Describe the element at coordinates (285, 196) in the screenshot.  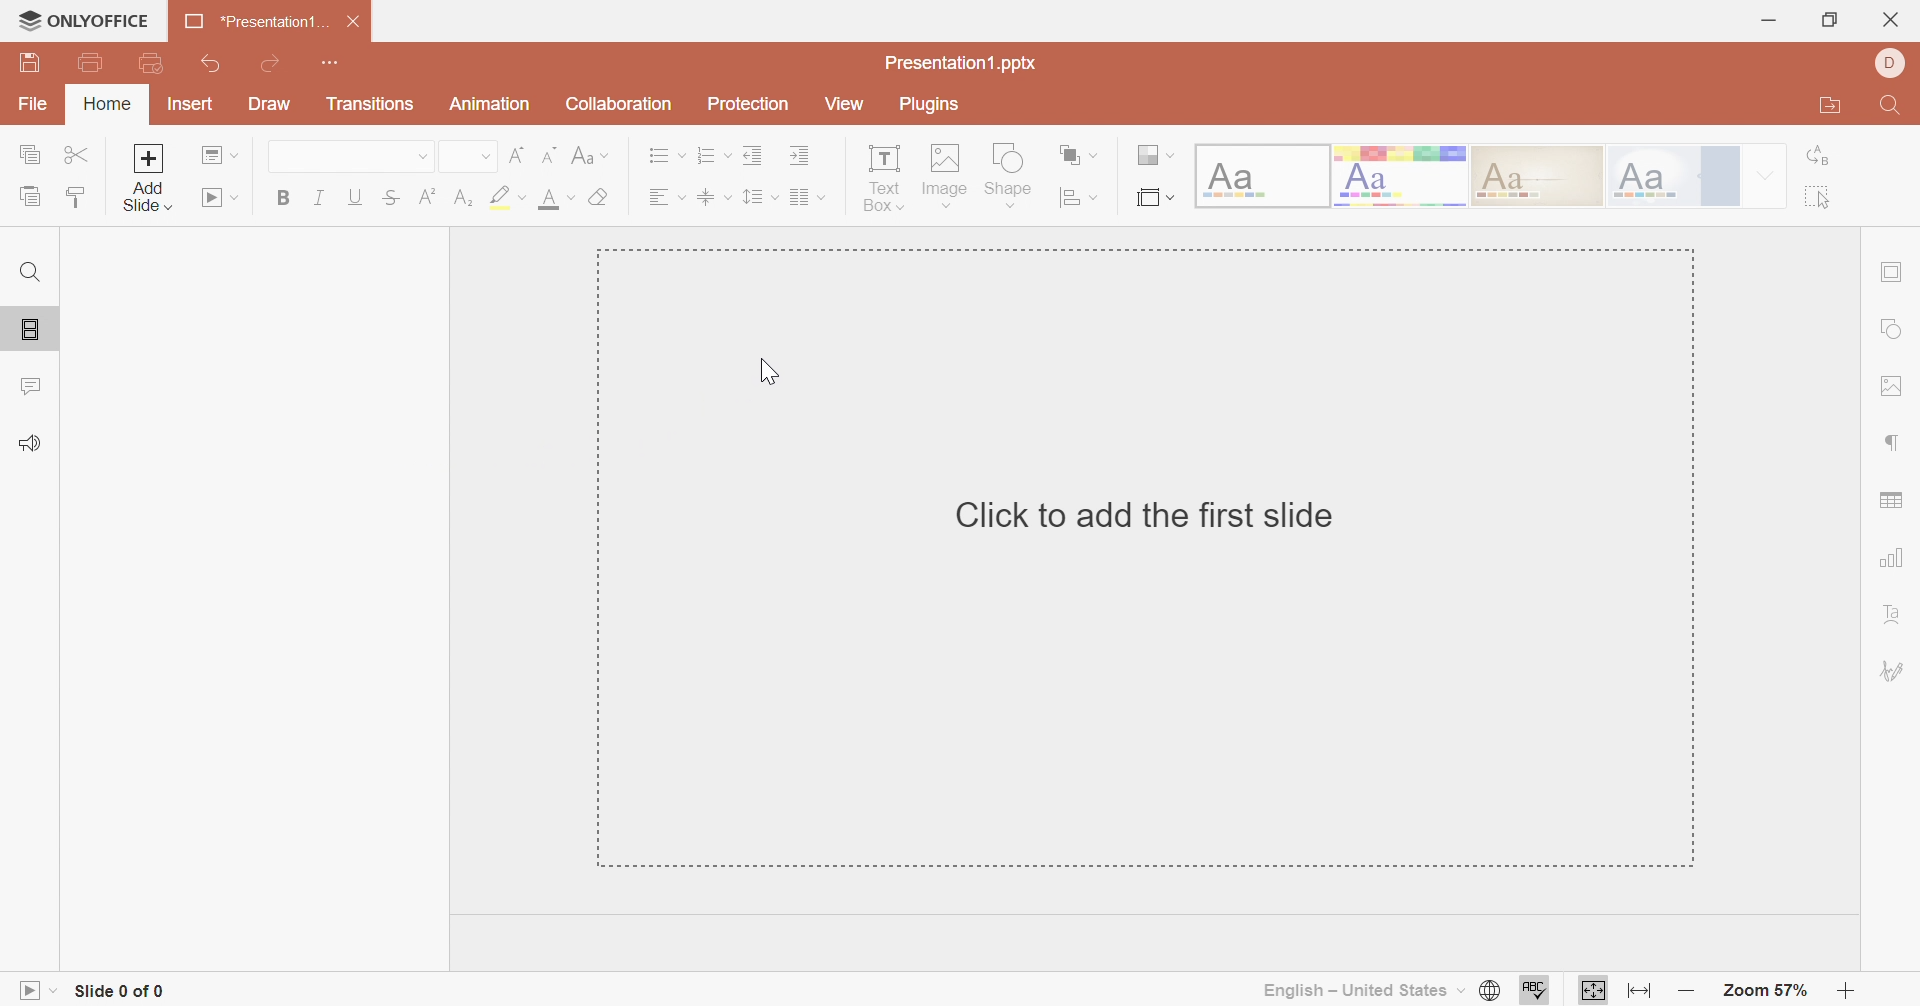
I see `Bold` at that location.